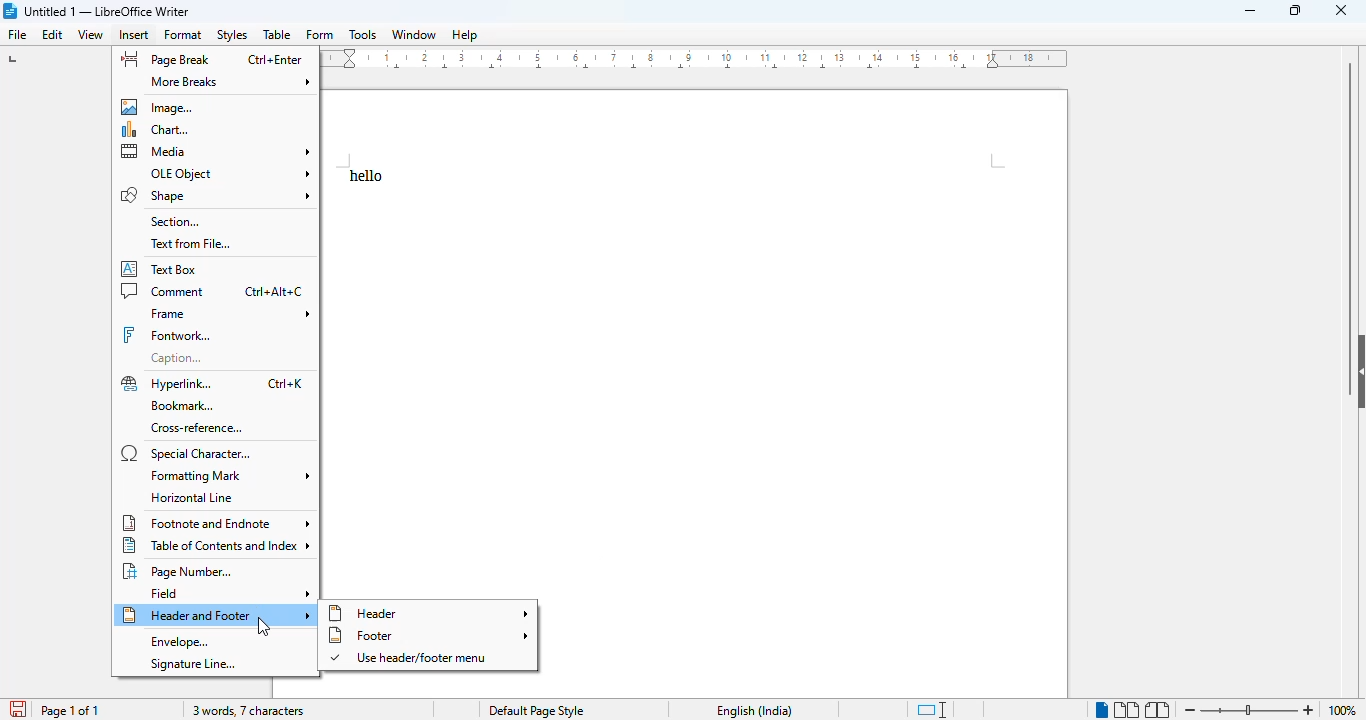  Describe the element at coordinates (227, 593) in the screenshot. I see `field` at that location.